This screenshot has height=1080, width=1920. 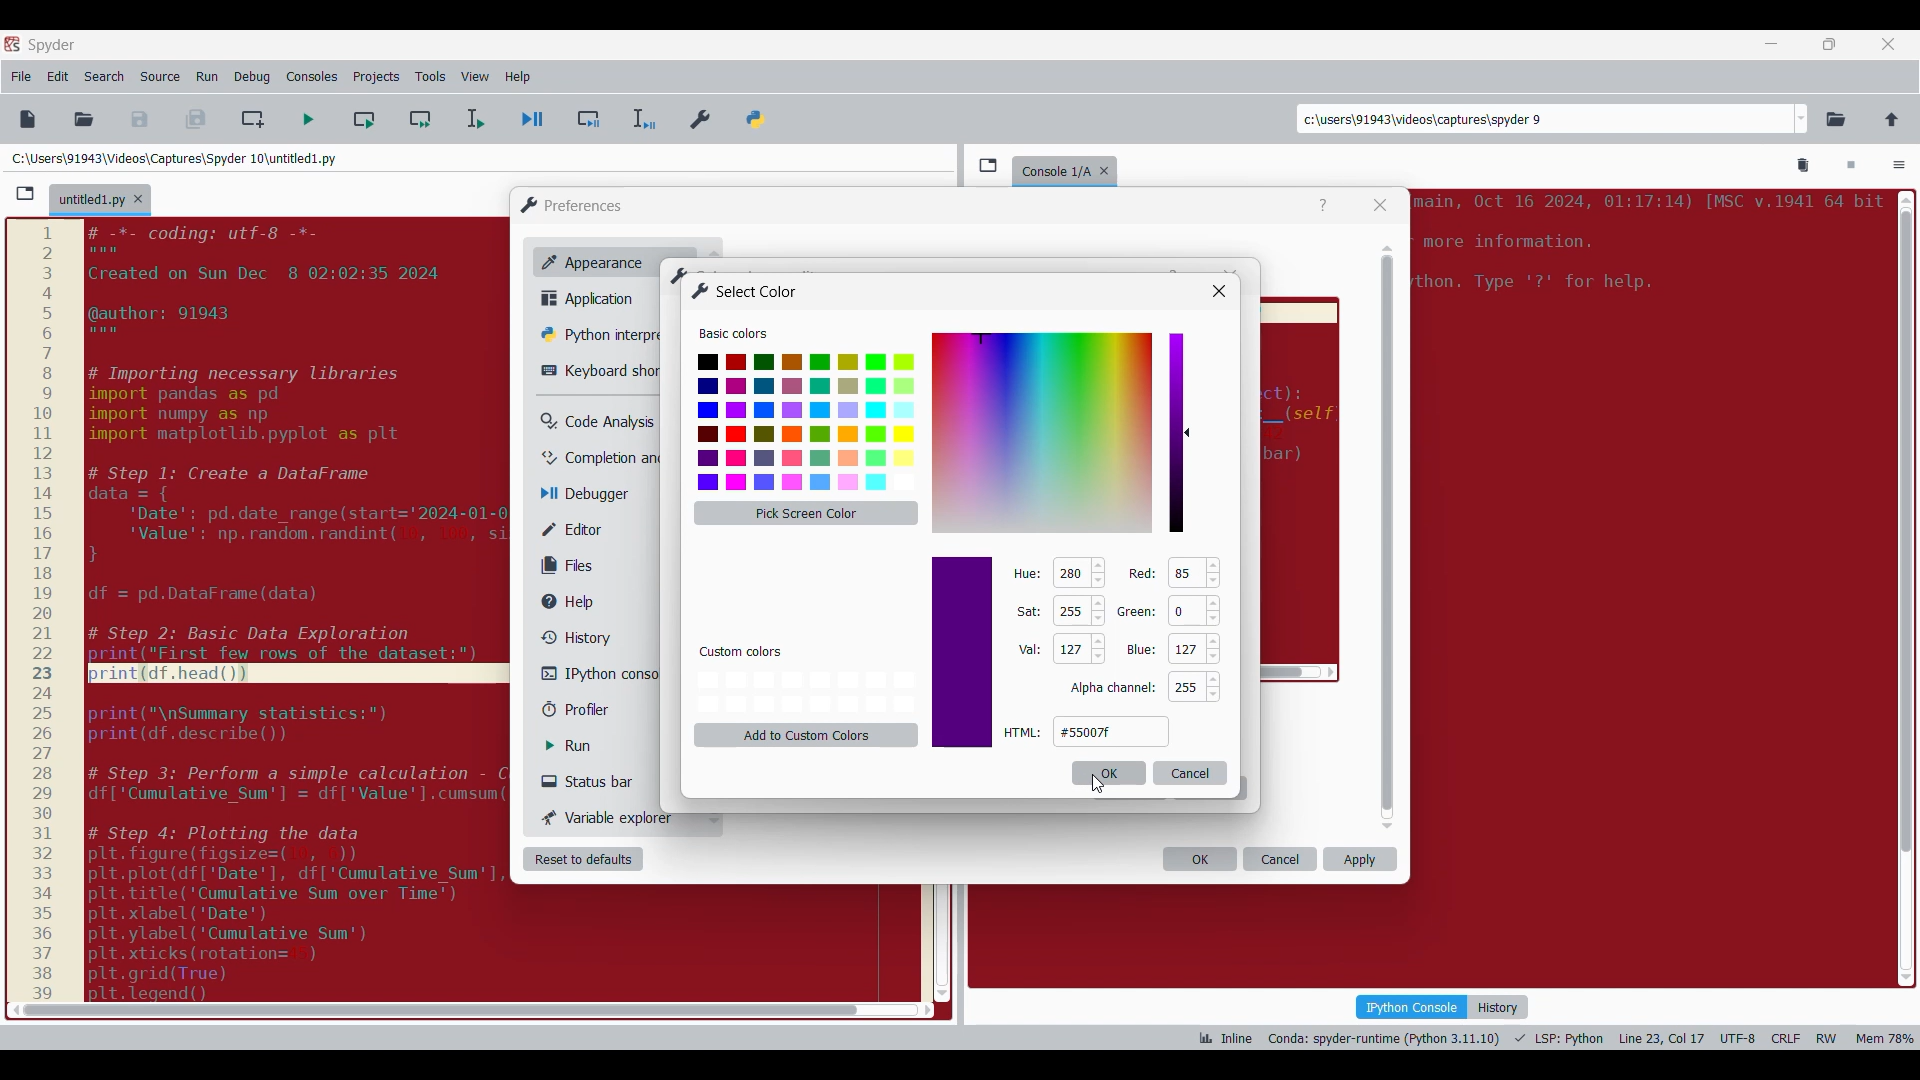 What do you see at coordinates (1138, 610) in the screenshot?
I see `green` at bounding box center [1138, 610].